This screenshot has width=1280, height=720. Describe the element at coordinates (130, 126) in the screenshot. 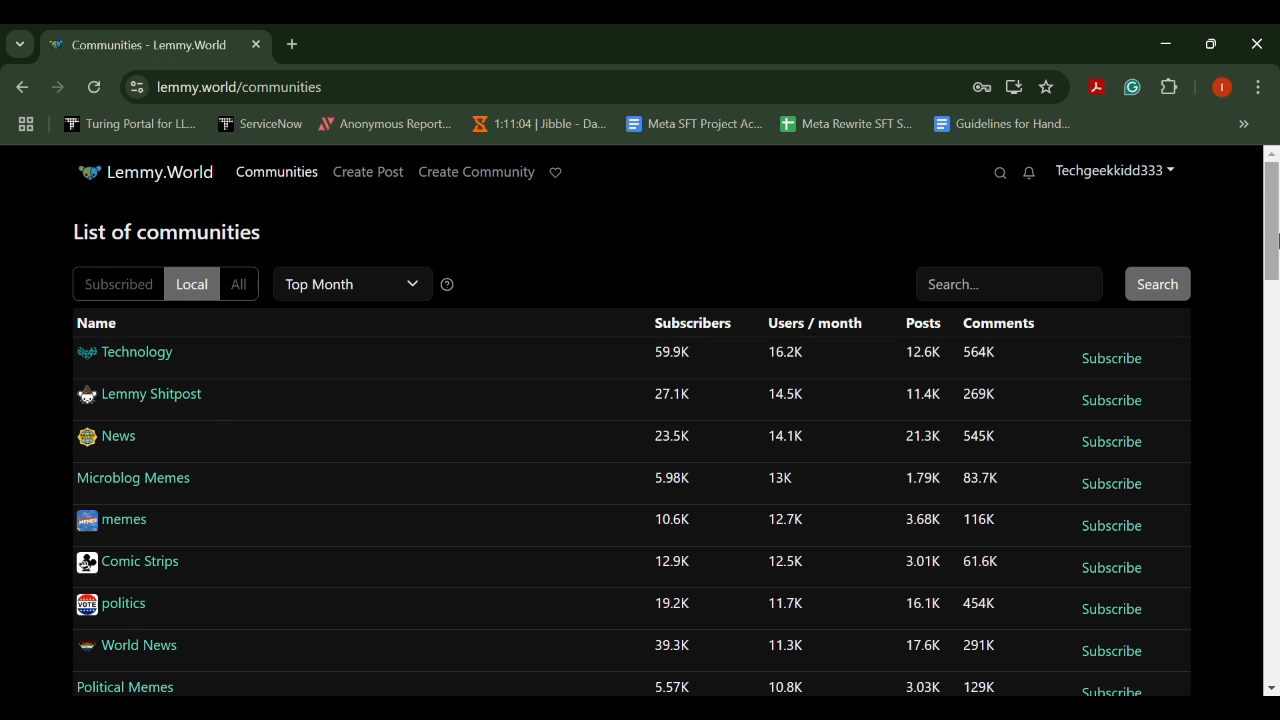

I see `Turing Portal for LL...` at that location.